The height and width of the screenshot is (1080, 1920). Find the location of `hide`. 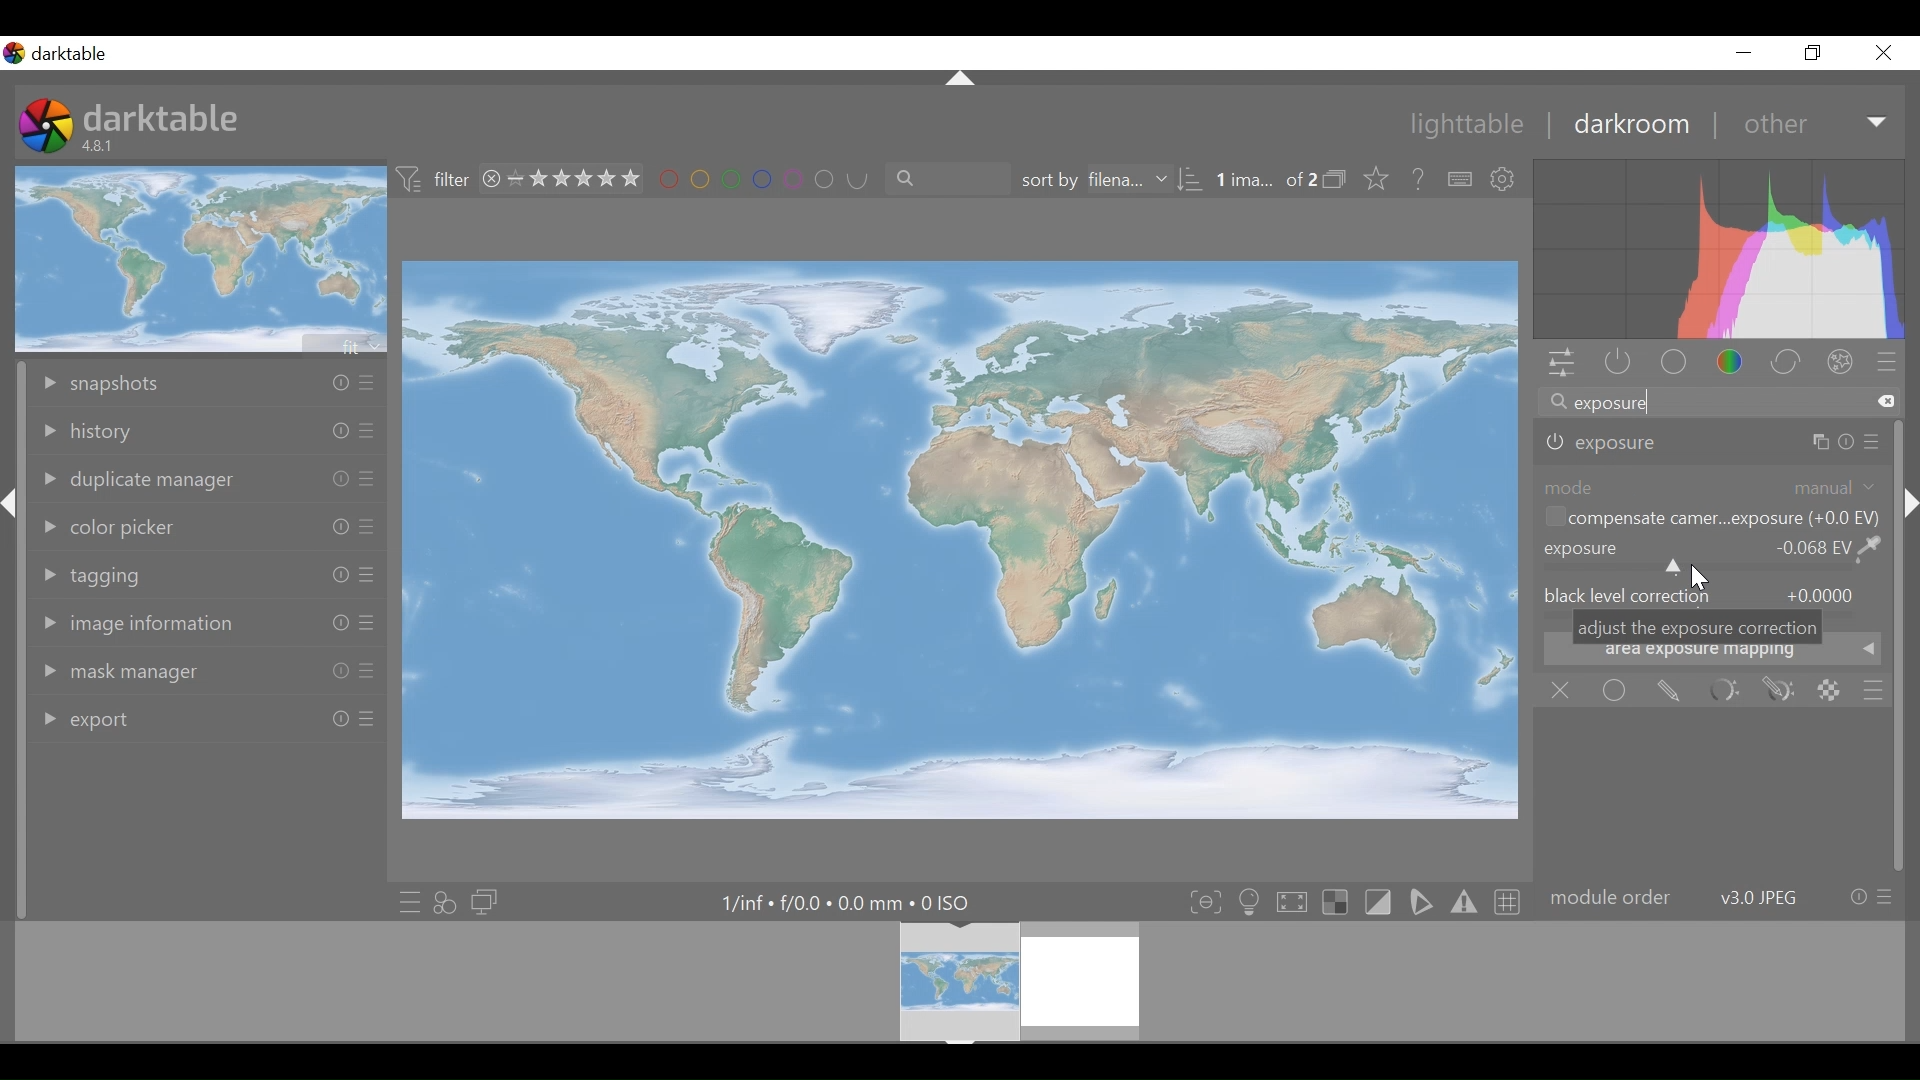

hide is located at coordinates (13, 511).